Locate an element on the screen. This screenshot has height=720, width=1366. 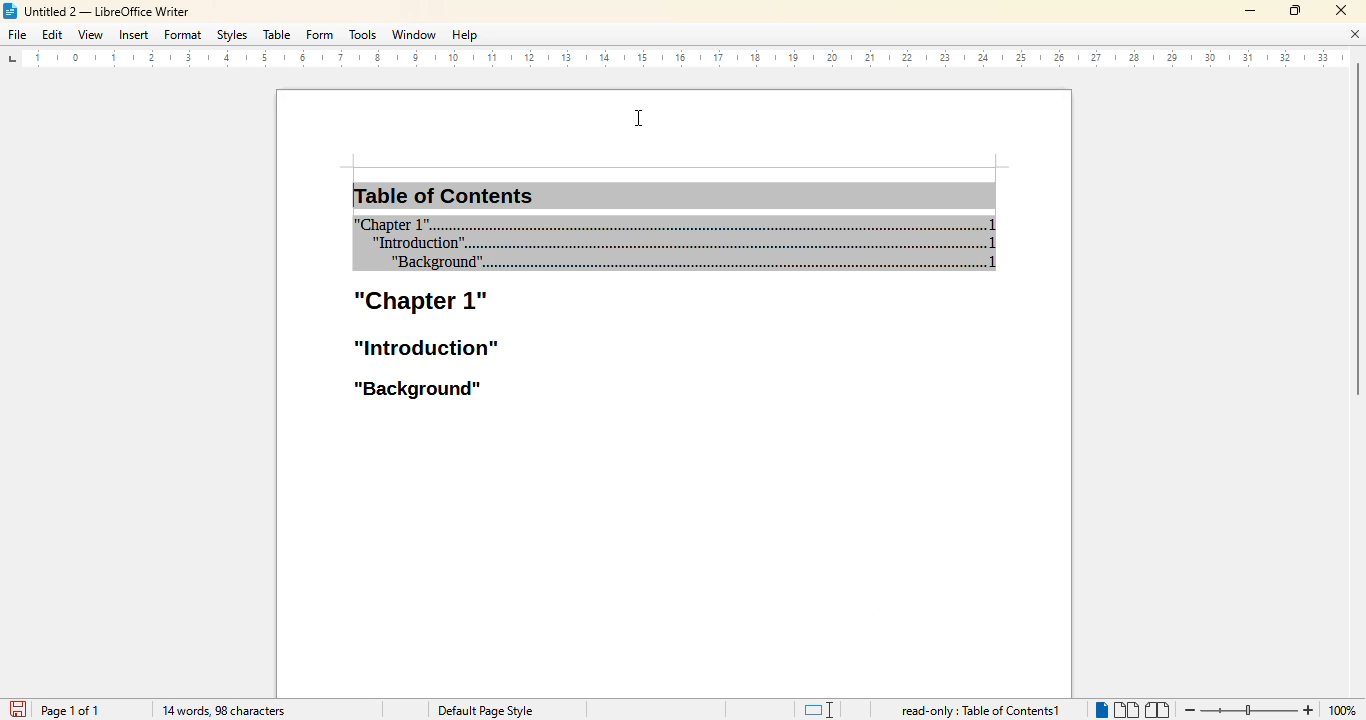
read-only: Table of contents1 is located at coordinates (981, 711).